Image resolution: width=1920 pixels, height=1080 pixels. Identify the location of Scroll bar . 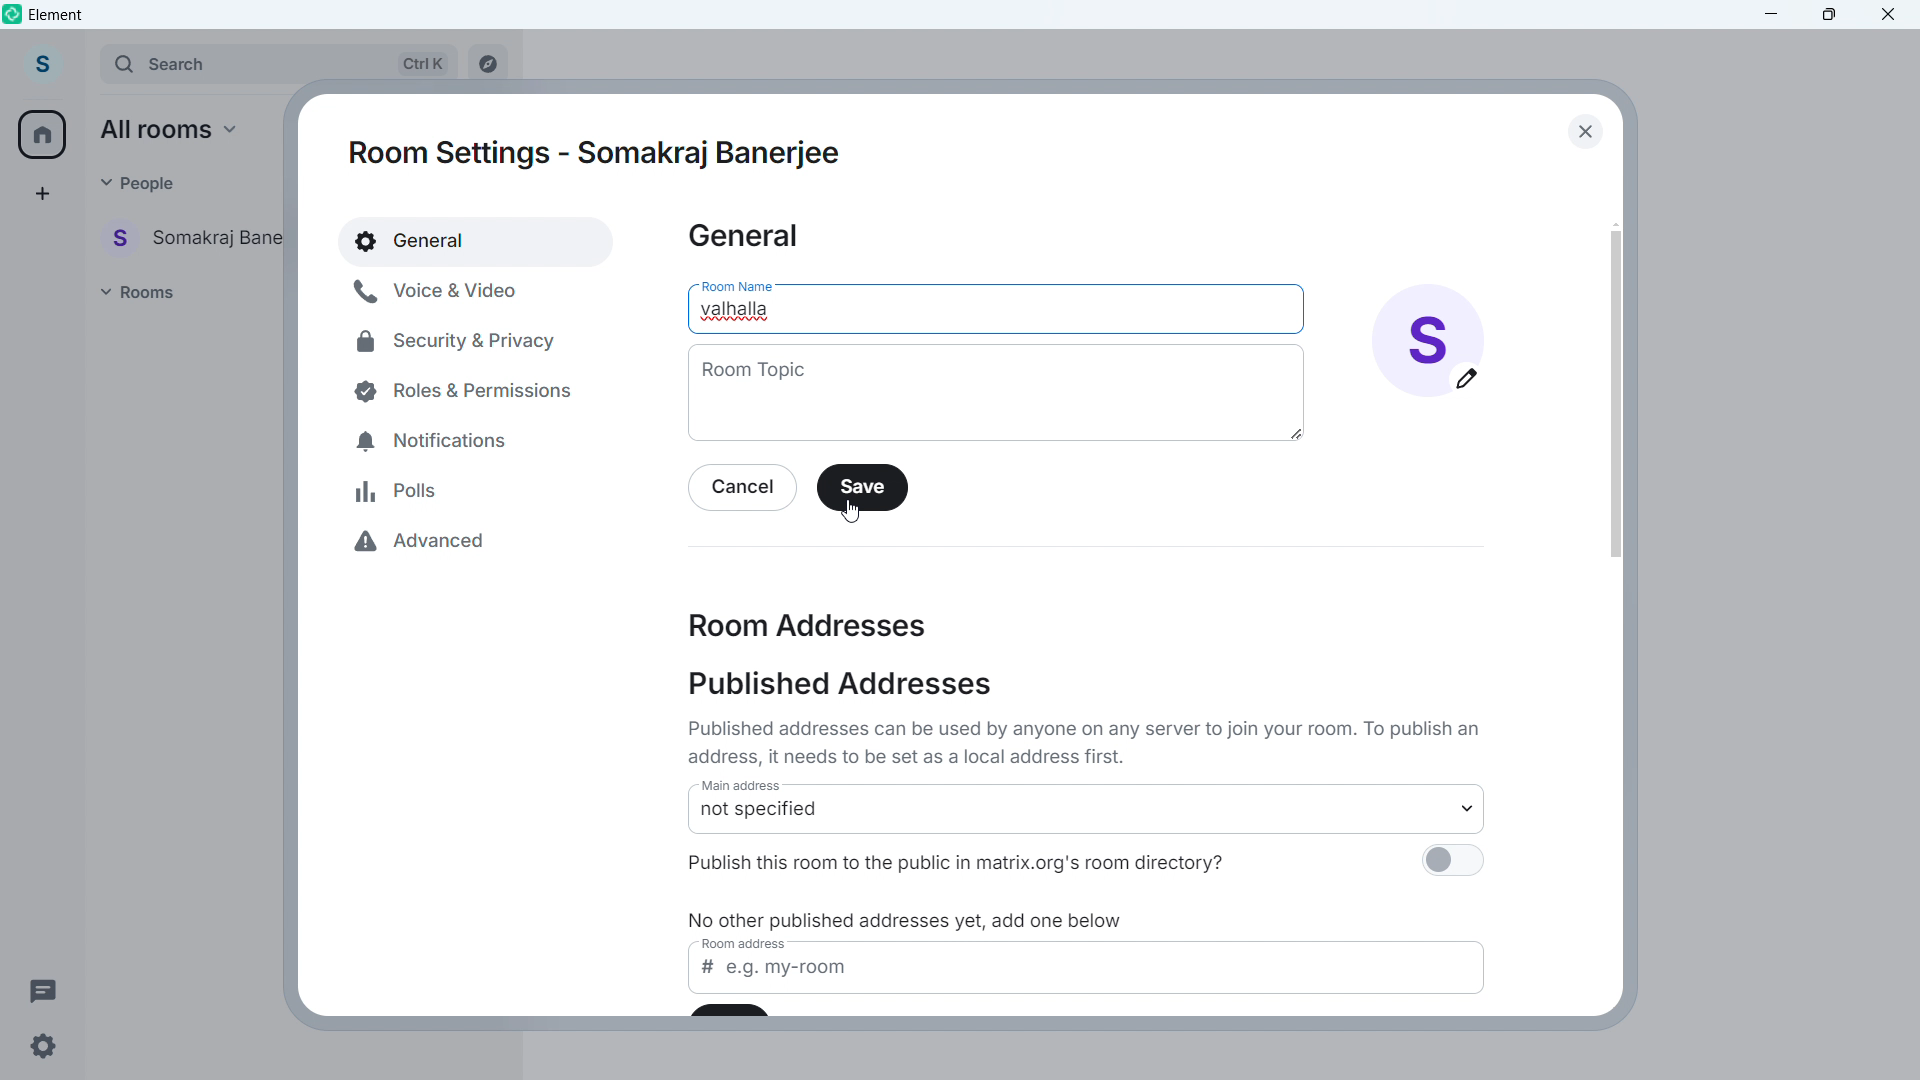
(1614, 393).